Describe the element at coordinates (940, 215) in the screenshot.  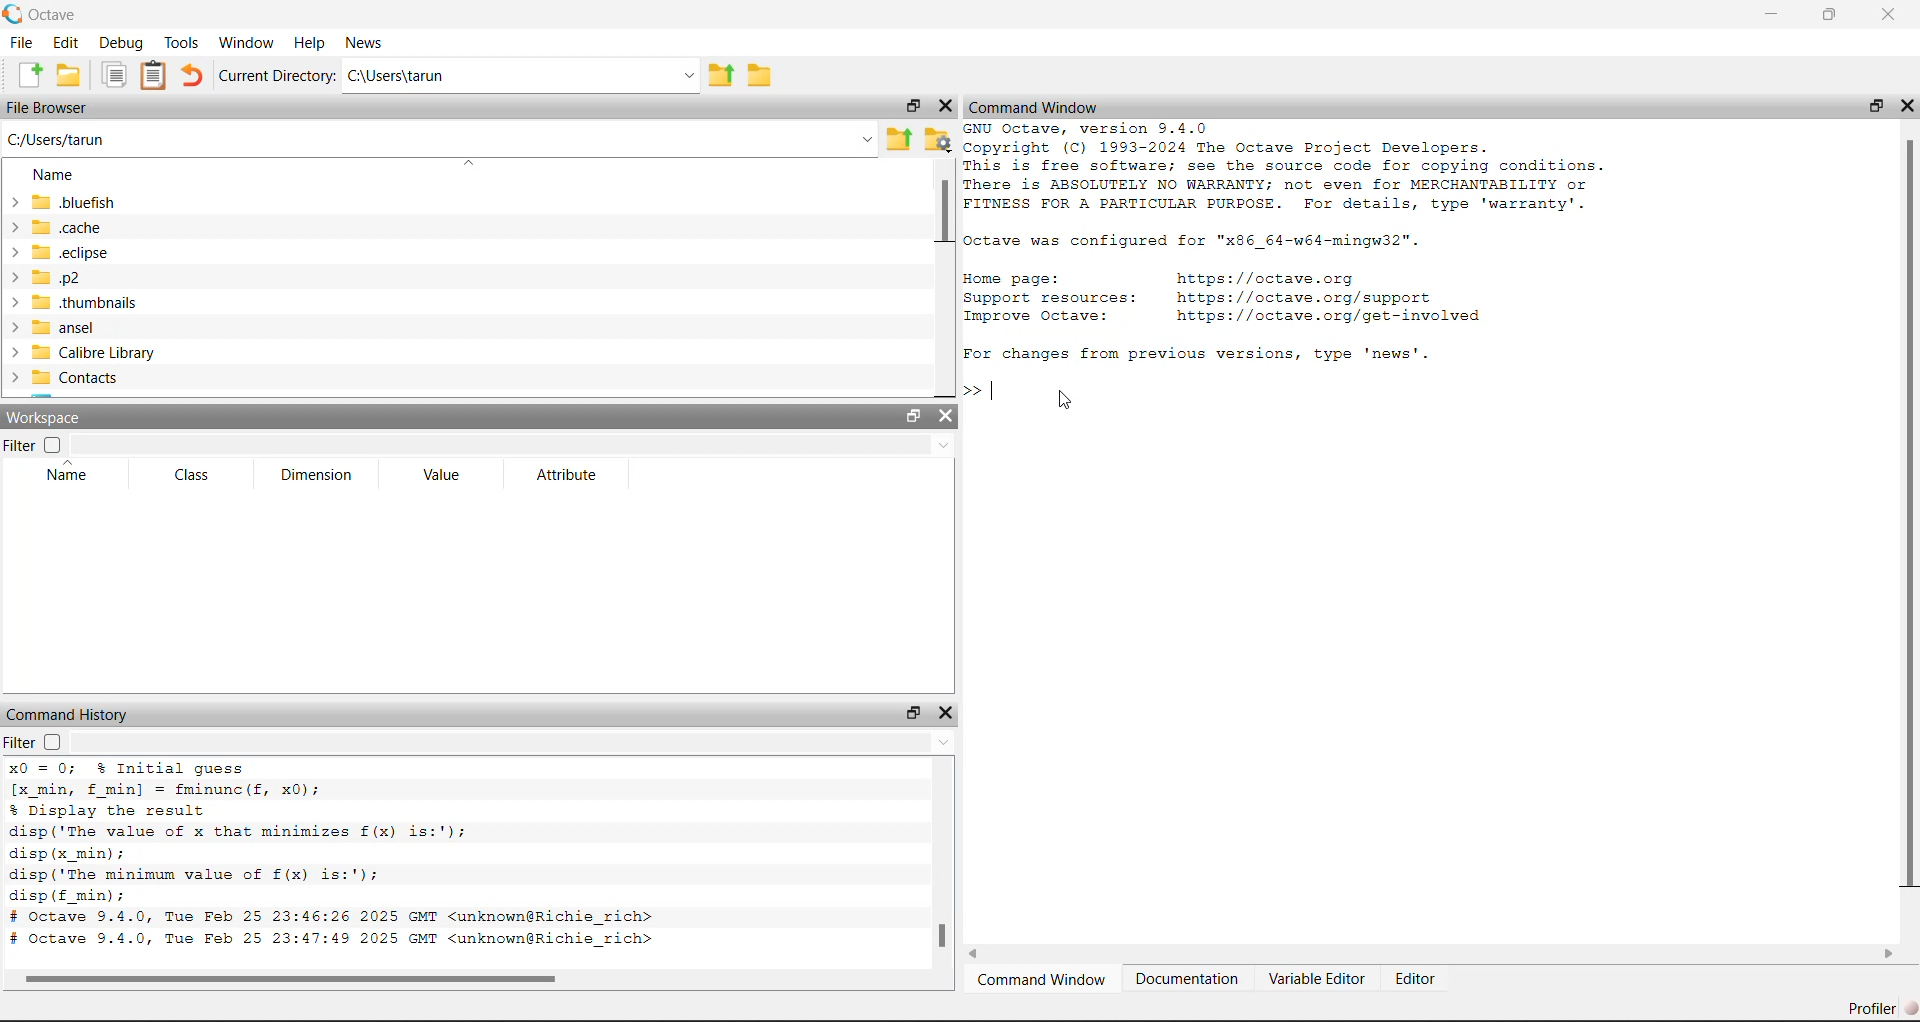
I see `Scrollbar` at that location.